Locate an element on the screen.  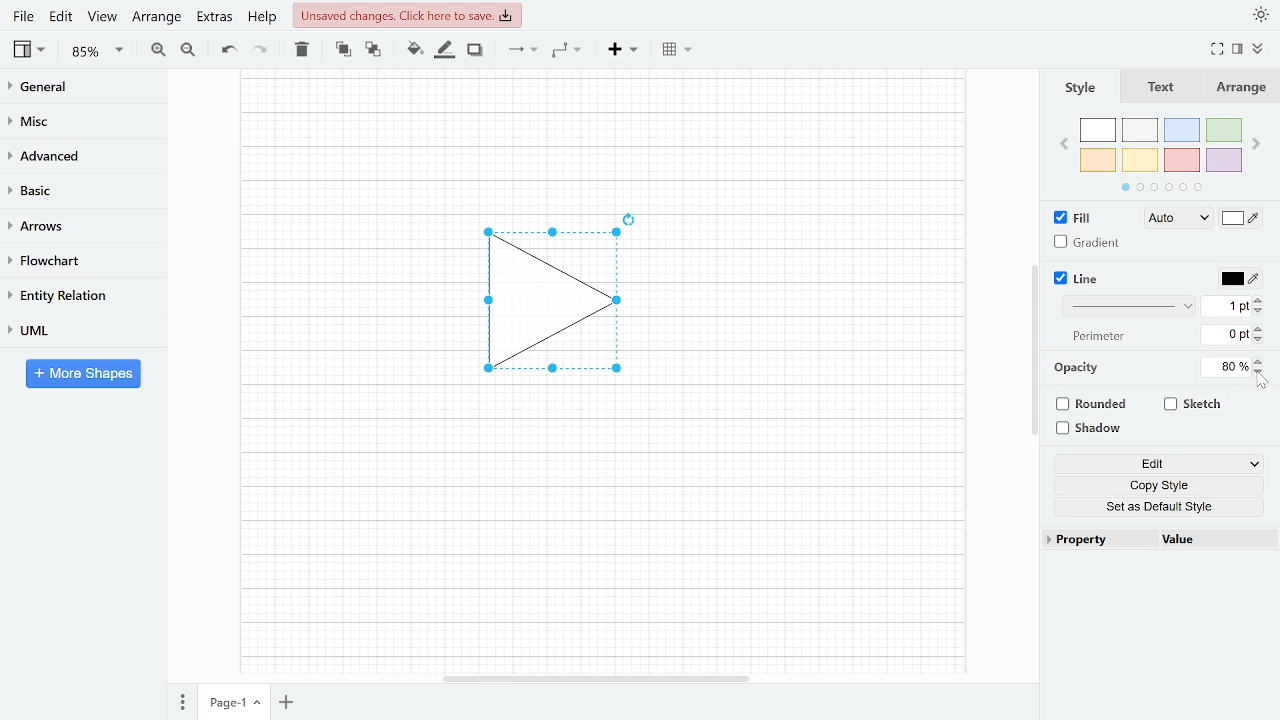
Text is located at coordinates (1157, 88).